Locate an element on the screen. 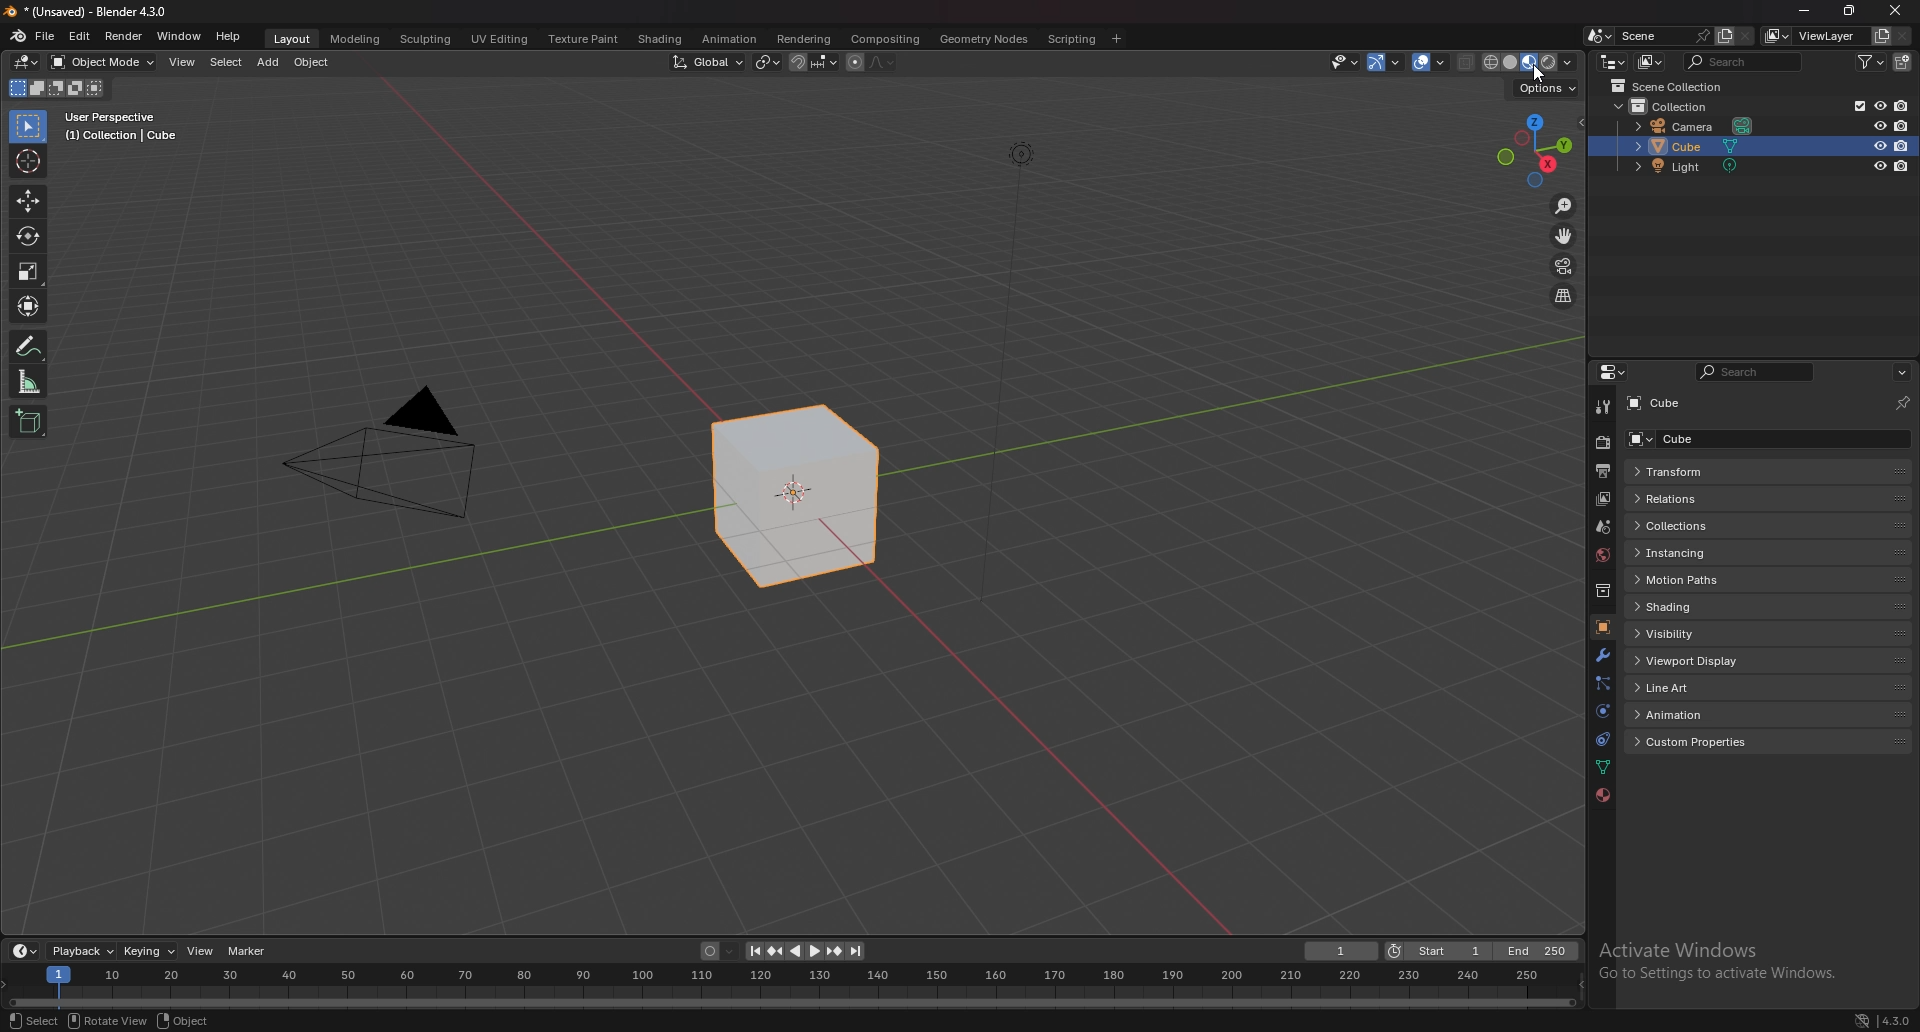  lighting is located at coordinates (1021, 164).